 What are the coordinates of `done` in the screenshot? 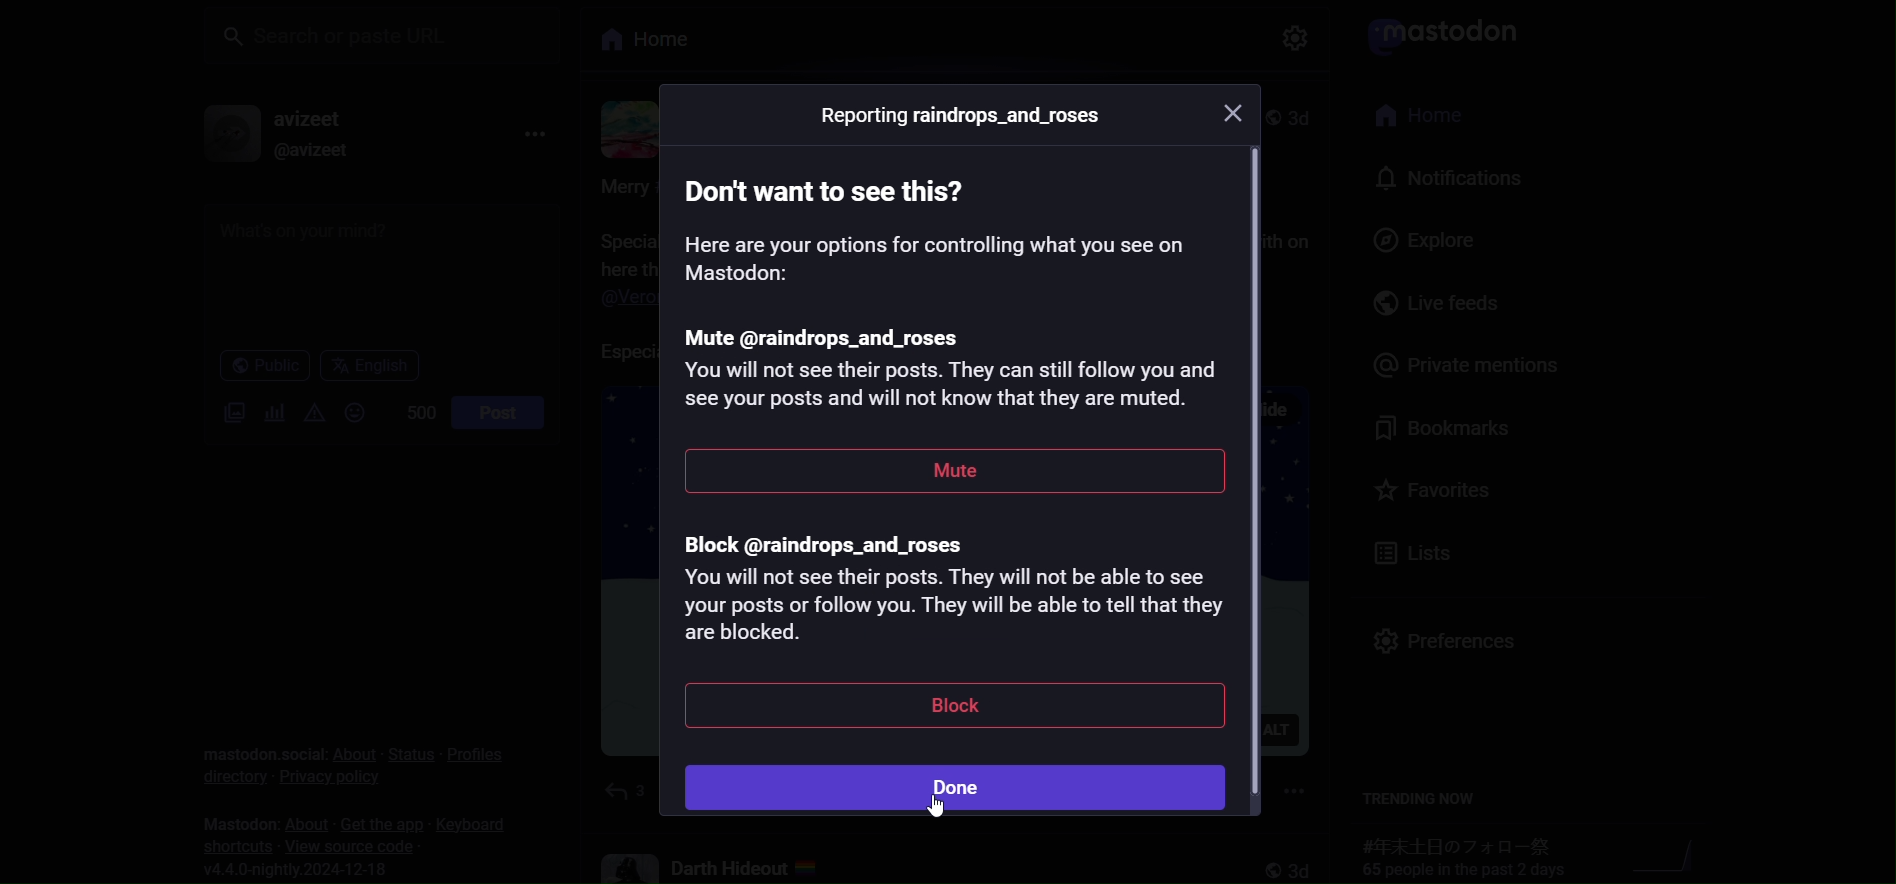 It's located at (950, 791).